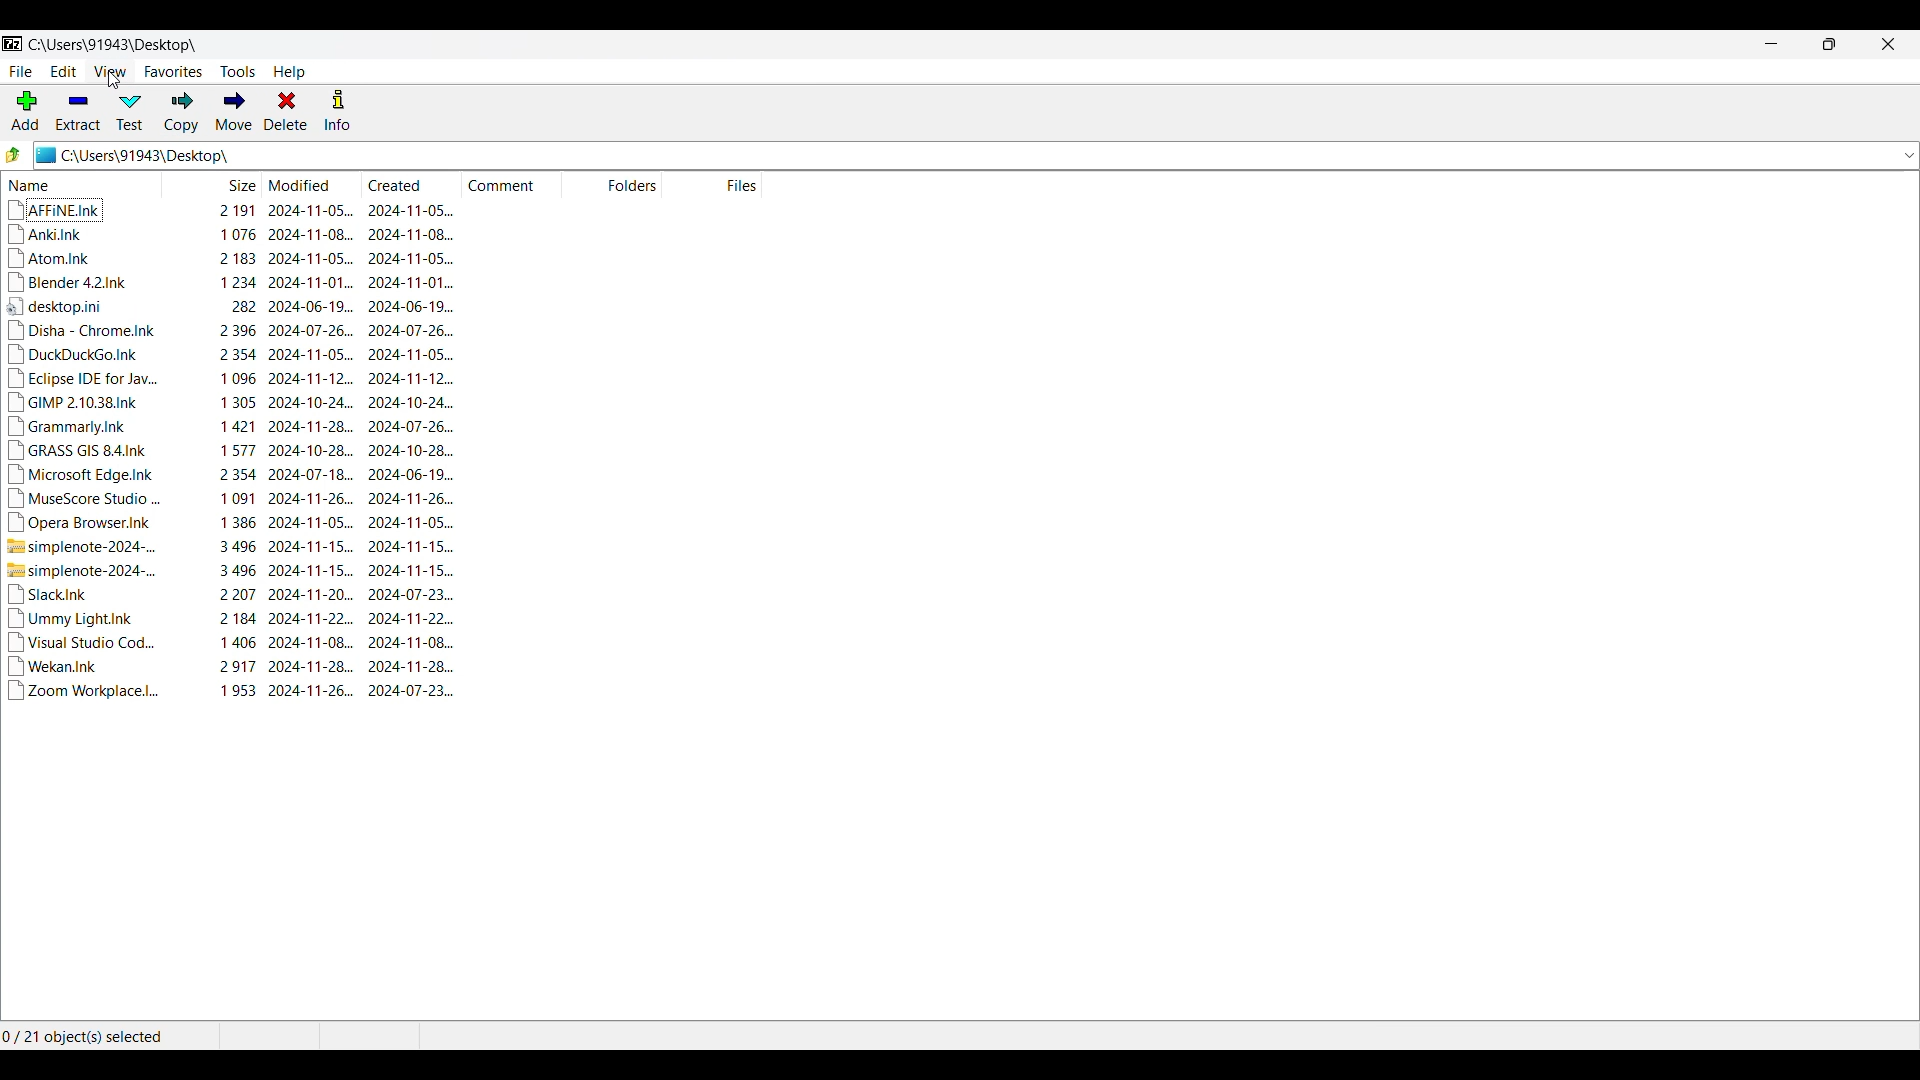 The image size is (1920, 1080). What do you see at coordinates (235, 547) in the screenshot?
I see `simplenote-2024-... 3496 2024-11-15... 2024-11-15...` at bounding box center [235, 547].